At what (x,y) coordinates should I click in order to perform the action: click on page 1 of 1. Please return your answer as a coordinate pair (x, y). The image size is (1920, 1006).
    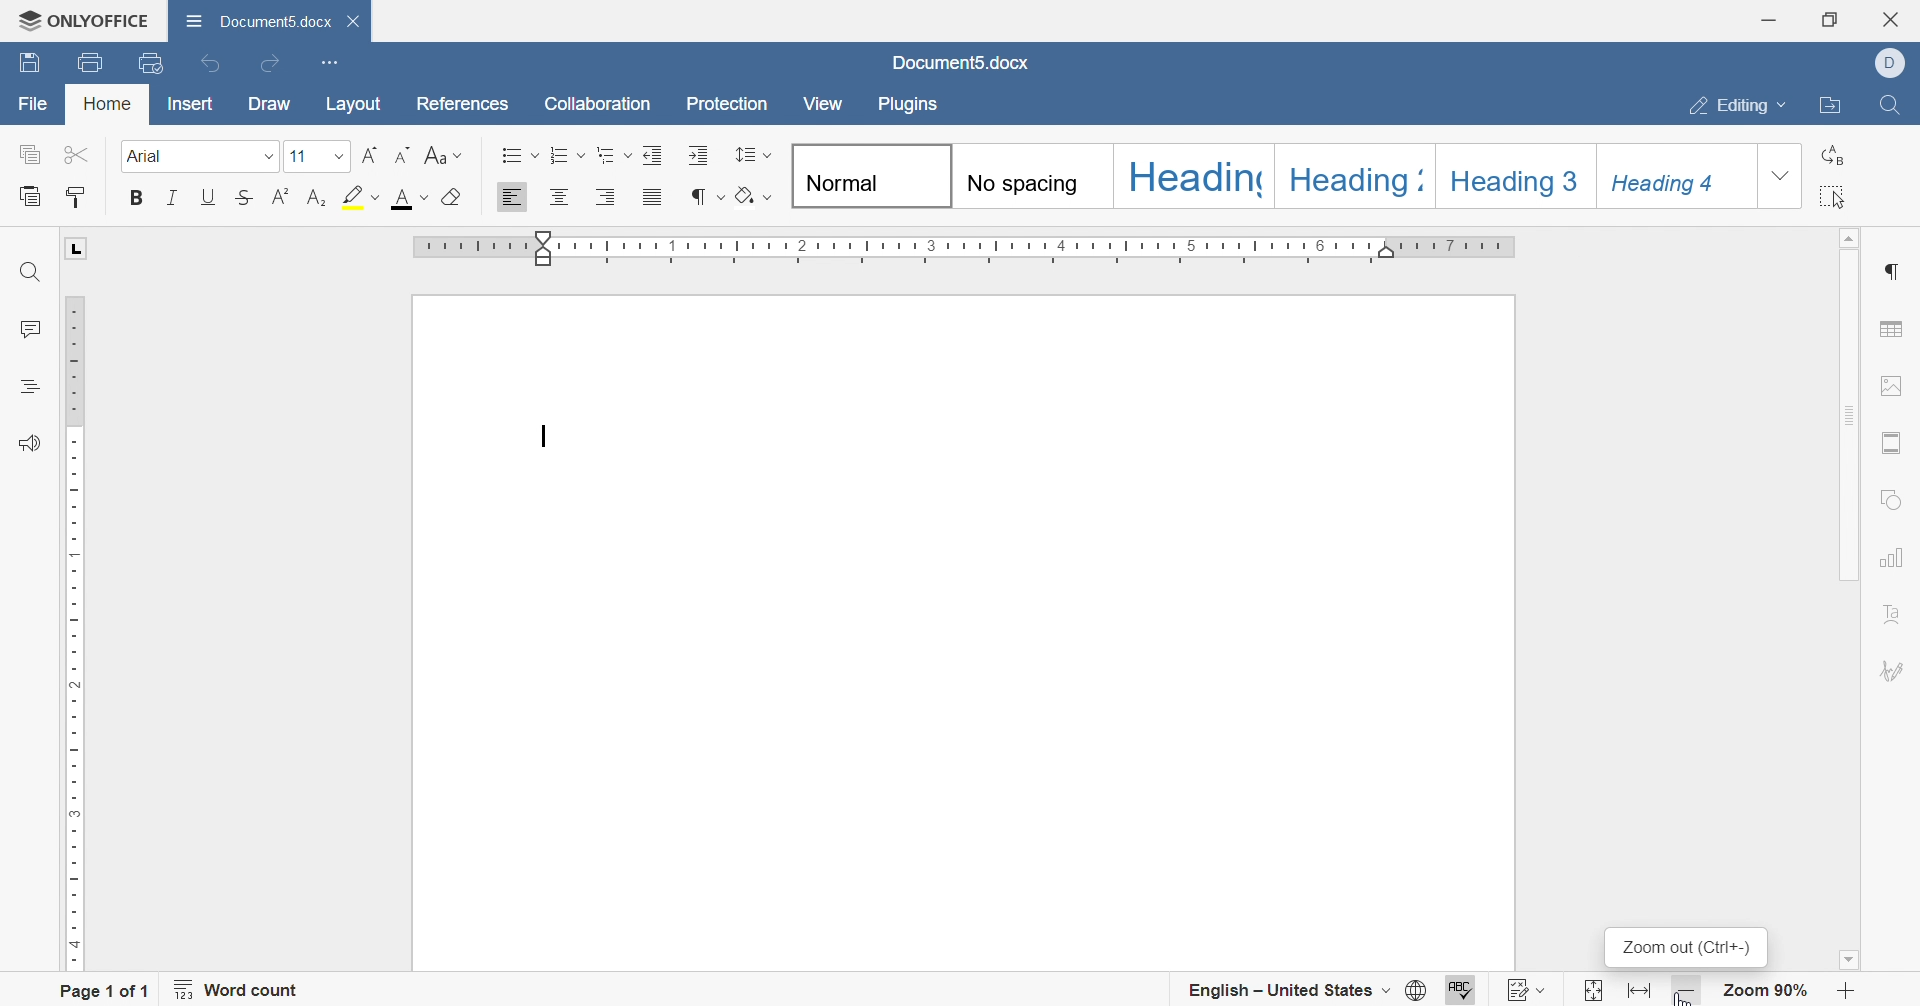
    Looking at the image, I should click on (106, 993).